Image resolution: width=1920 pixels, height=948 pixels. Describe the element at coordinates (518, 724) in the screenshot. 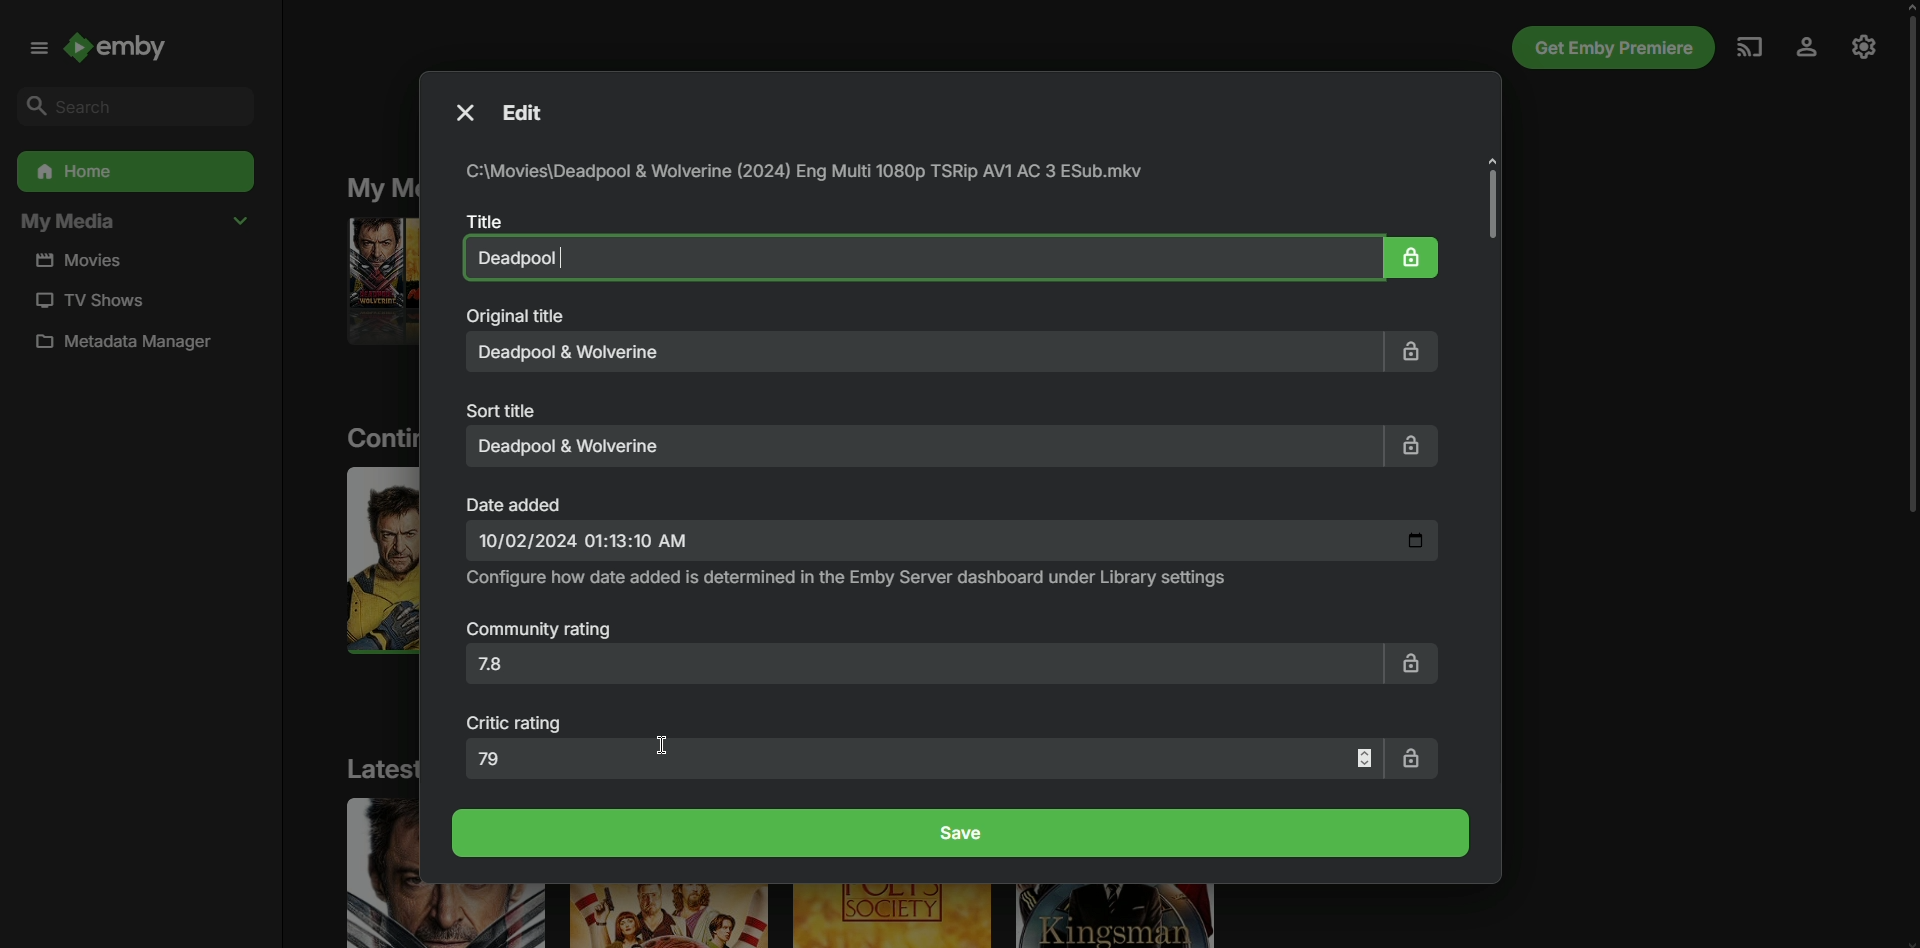

I see `Critic rating` at that location.